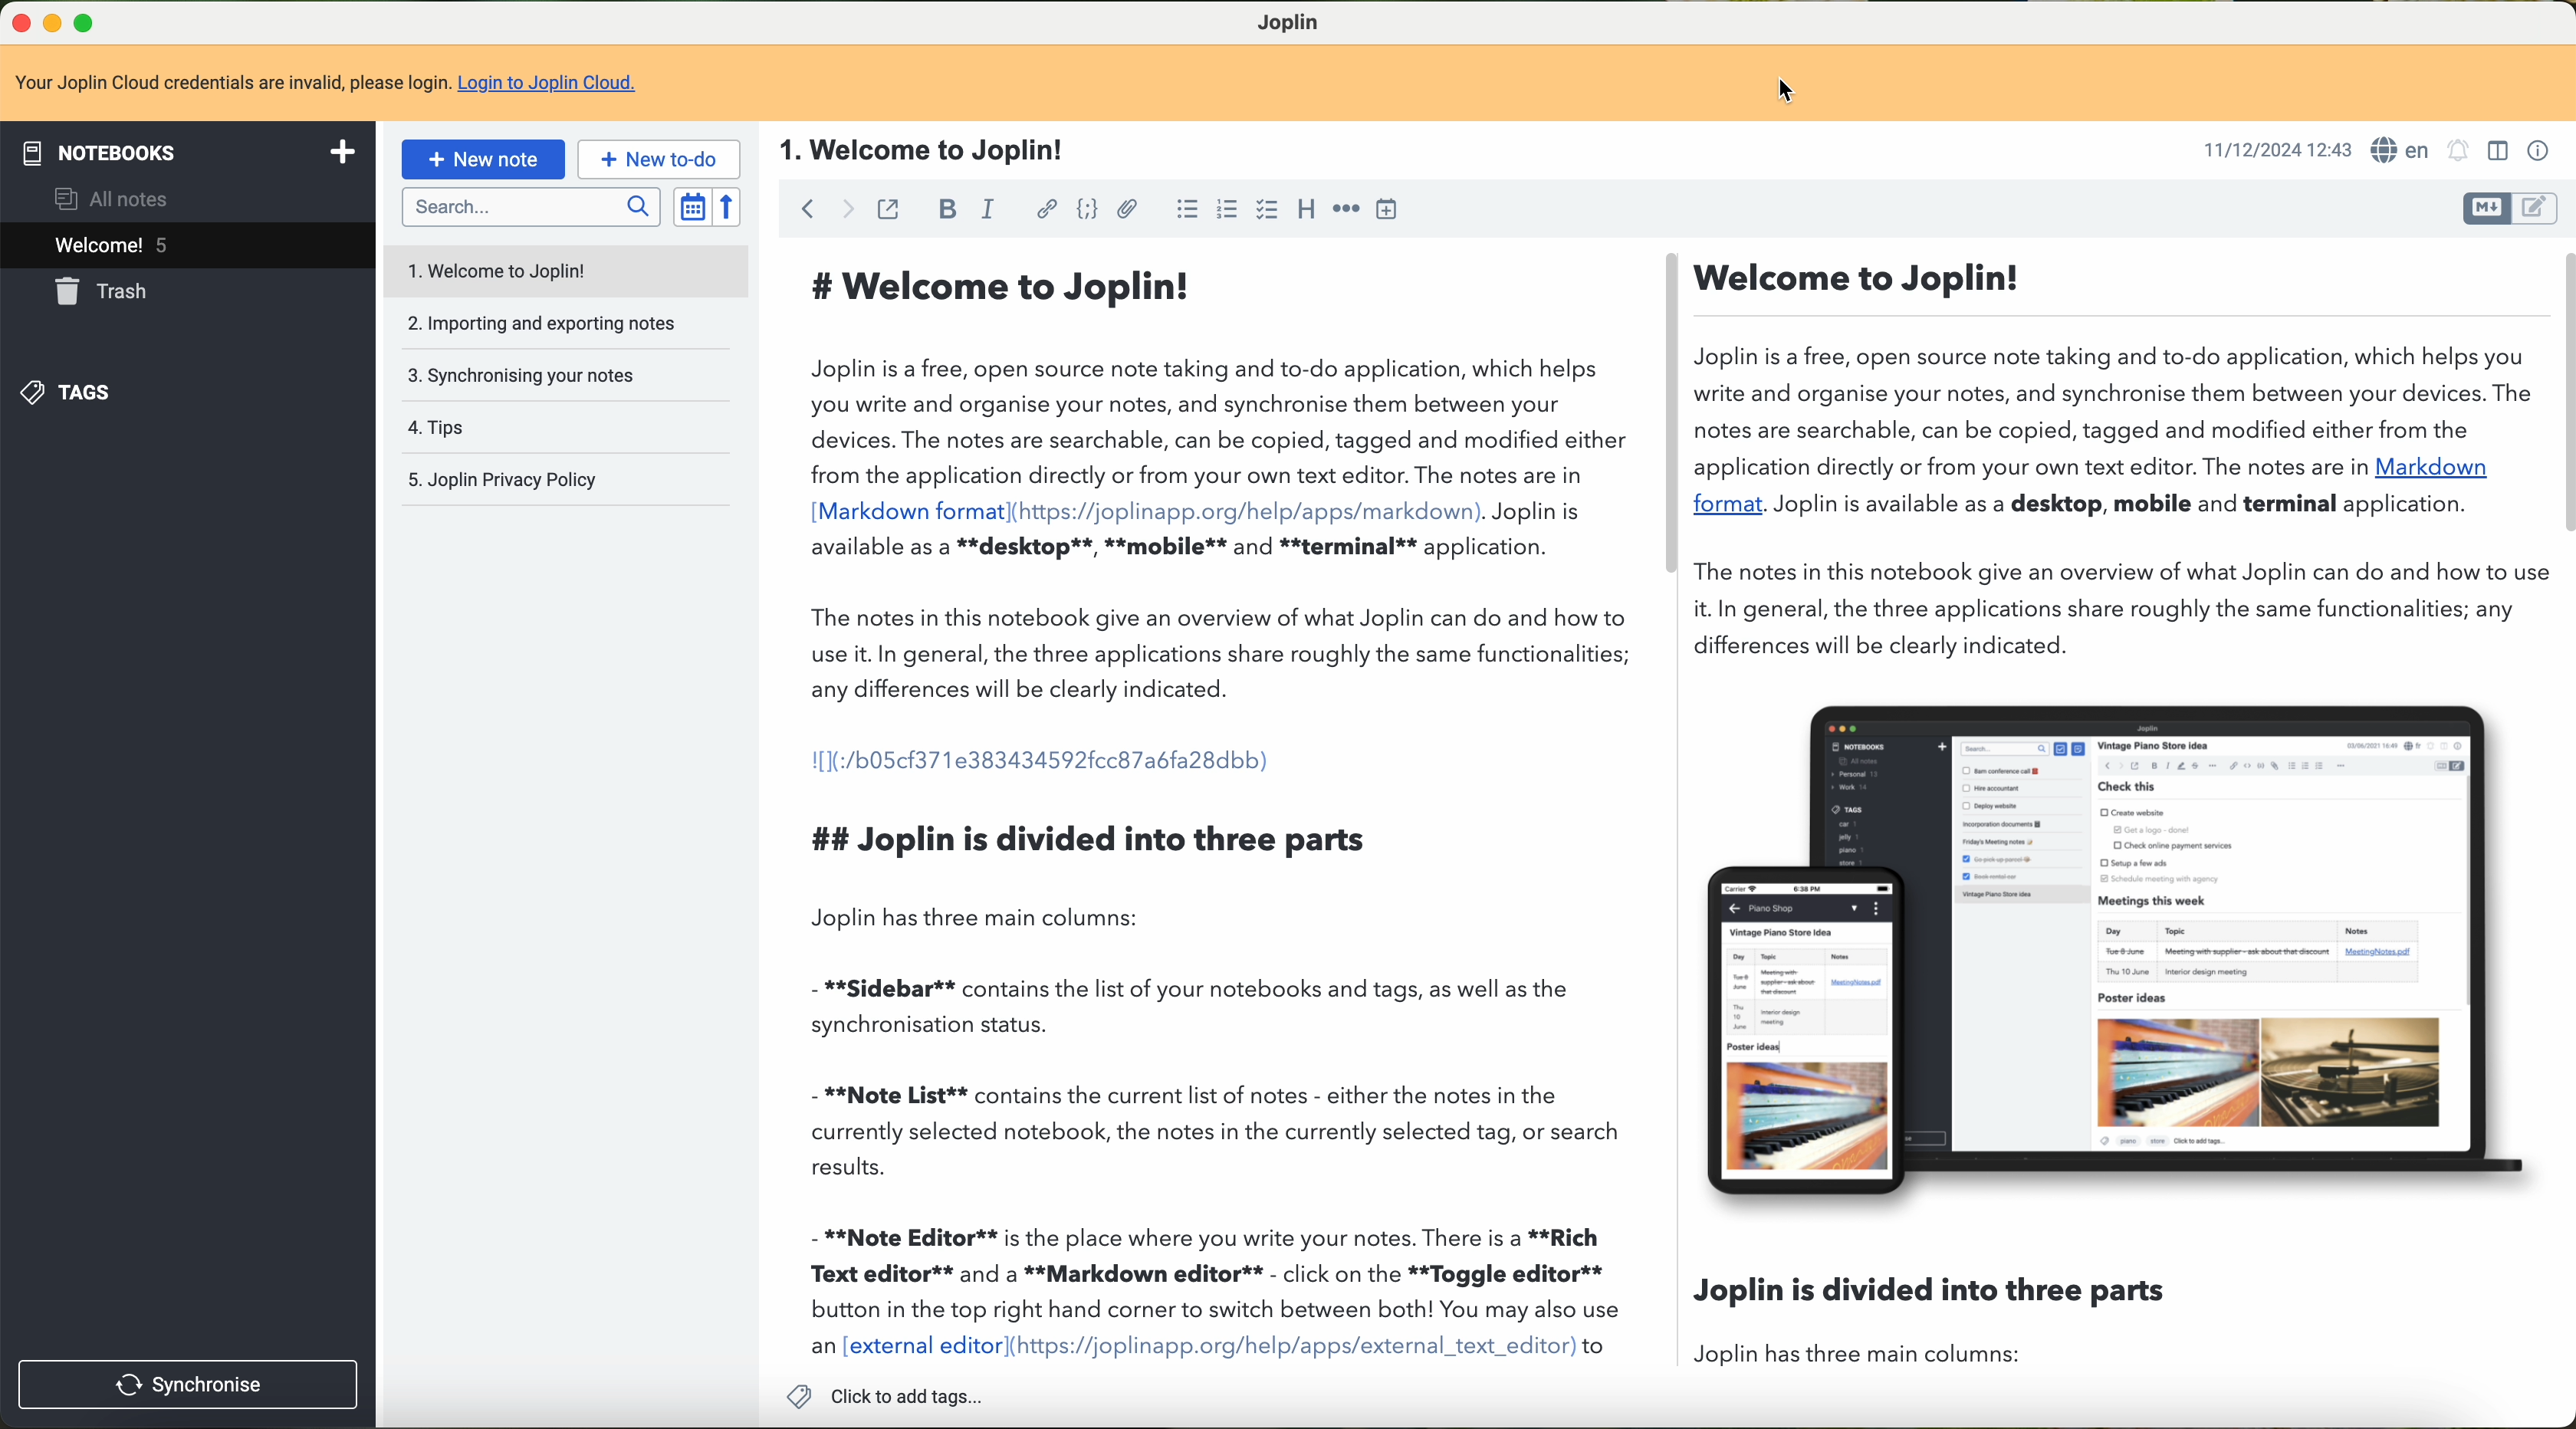 This screenshot has height=1429, width=2576. Describe the element at coordinates (800, 208) in the screenshot. I see `navigate back arrow` at that location.